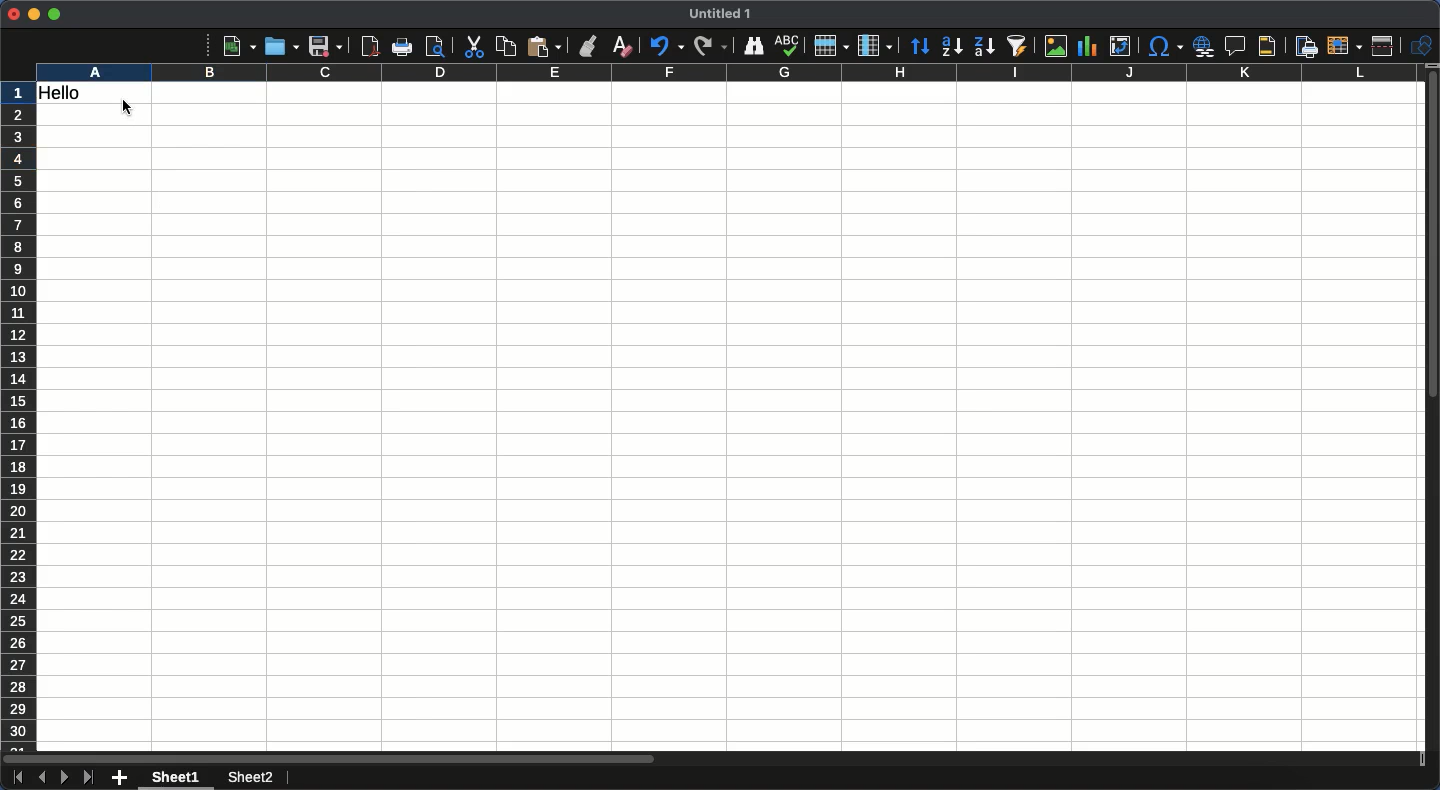  What do you see at coordinates (472, 47) in the screenshot?
I see `Cut` at bounding box center [472, 47].